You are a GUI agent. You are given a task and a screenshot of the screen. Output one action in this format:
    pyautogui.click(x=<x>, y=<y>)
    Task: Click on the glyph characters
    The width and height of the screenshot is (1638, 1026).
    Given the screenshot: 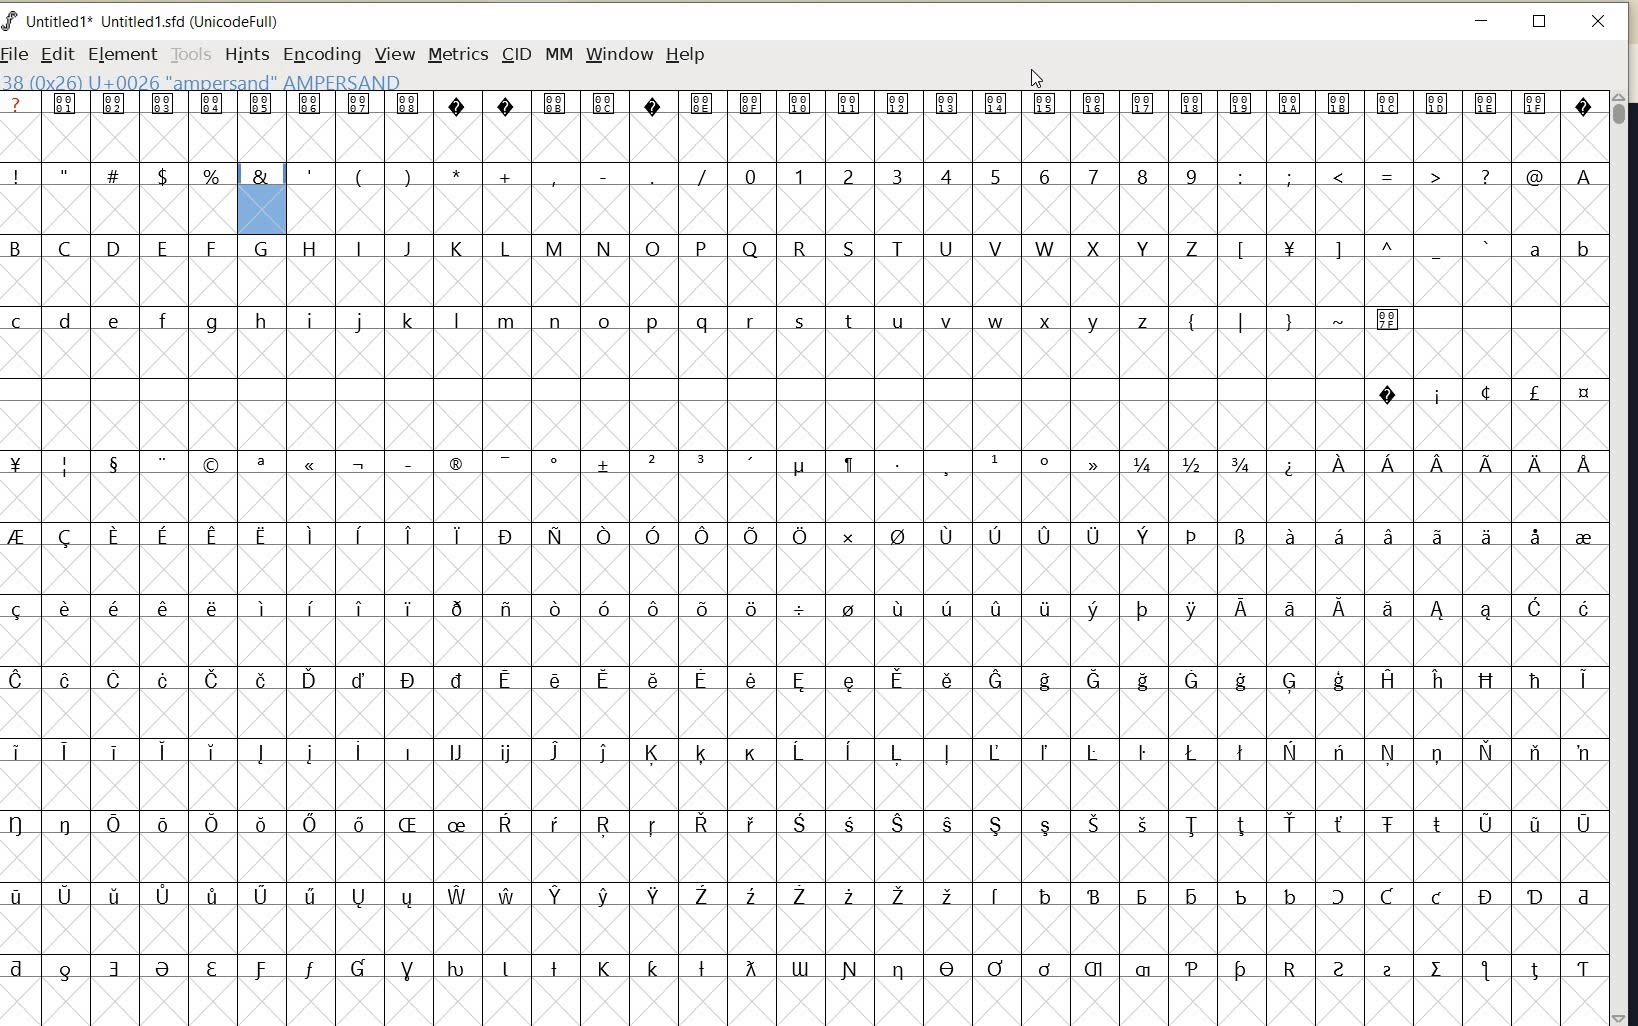 What is the action you would take?
    pyautogui.click(x=116, y=550)
    